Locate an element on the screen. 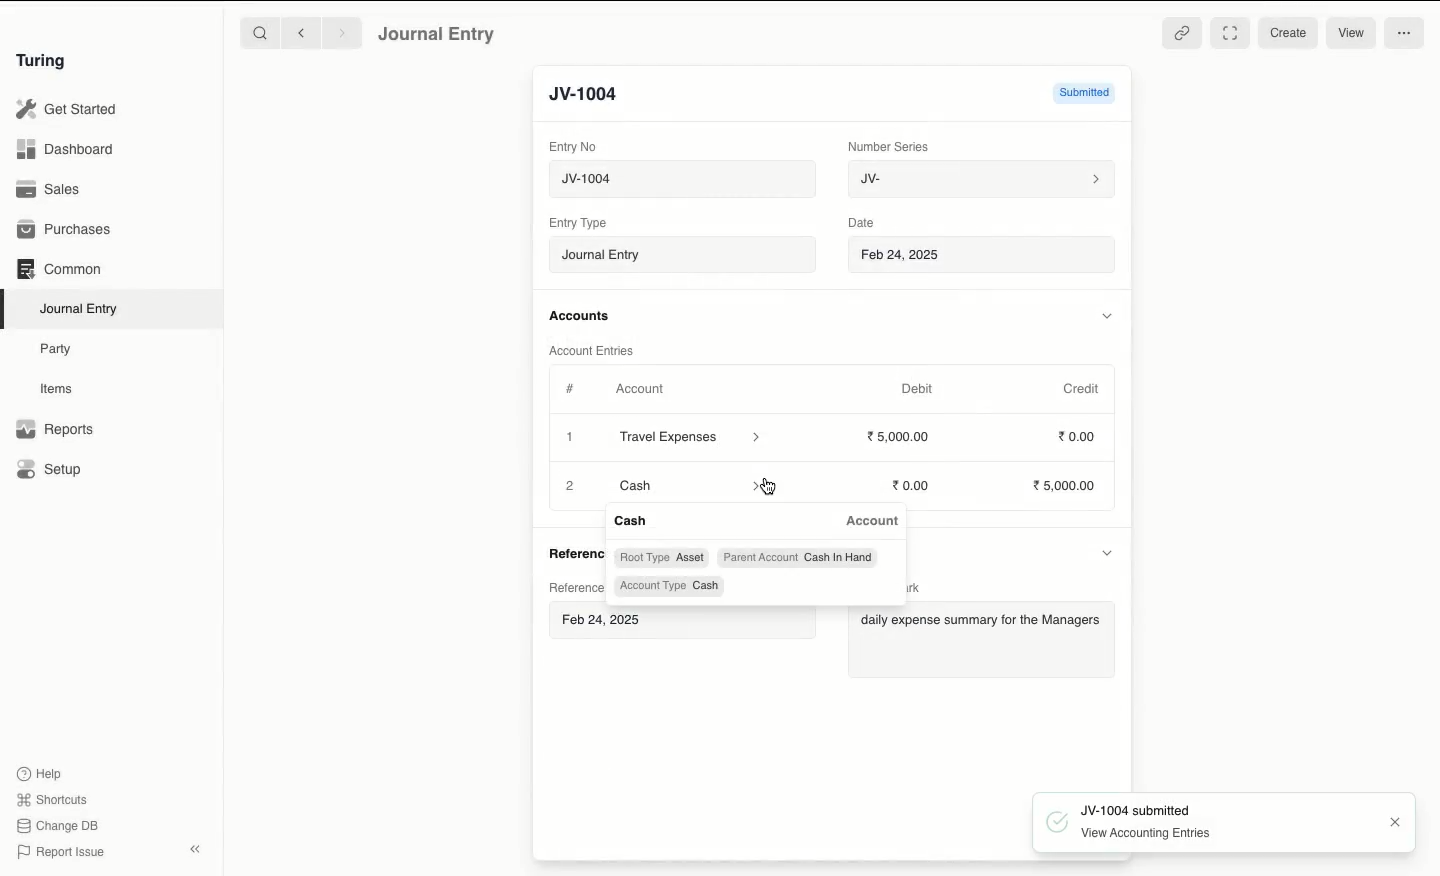  ‘Parent Account Cash In Hand is located at coordinates (798, 556).